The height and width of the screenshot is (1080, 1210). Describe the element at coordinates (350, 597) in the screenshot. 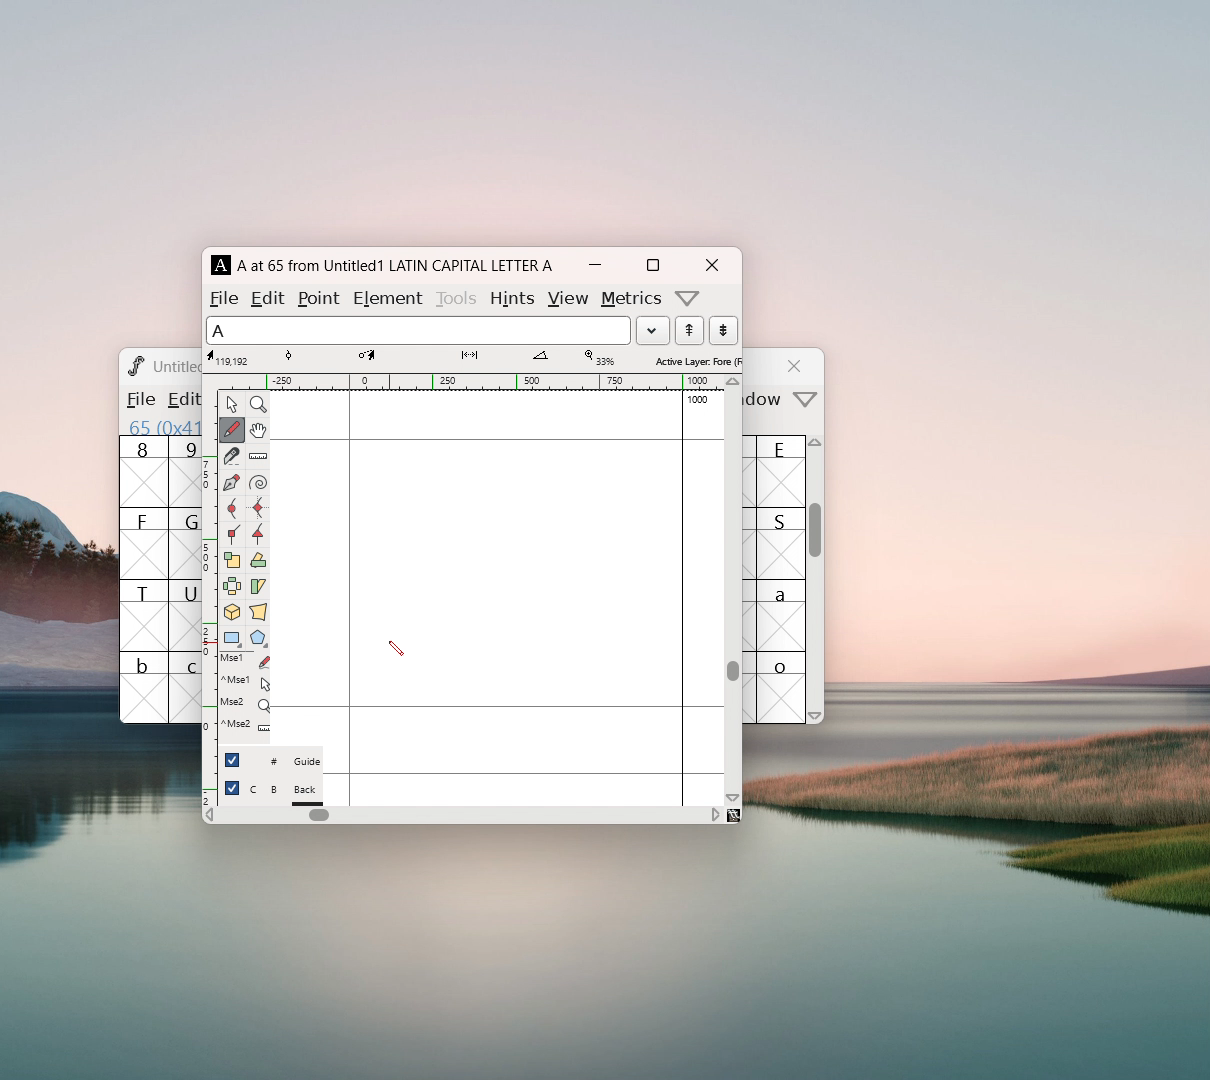

I see `left side bearing` at that location.